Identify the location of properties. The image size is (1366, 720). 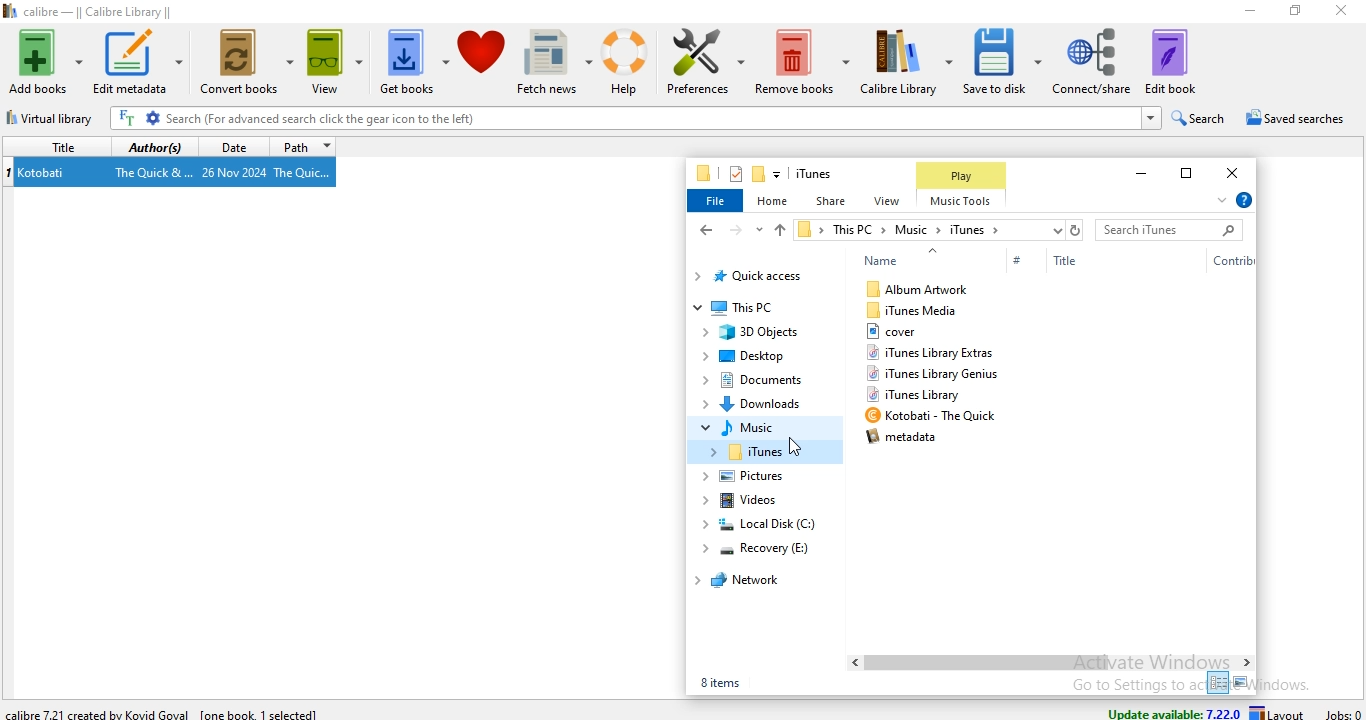
(734, 173).